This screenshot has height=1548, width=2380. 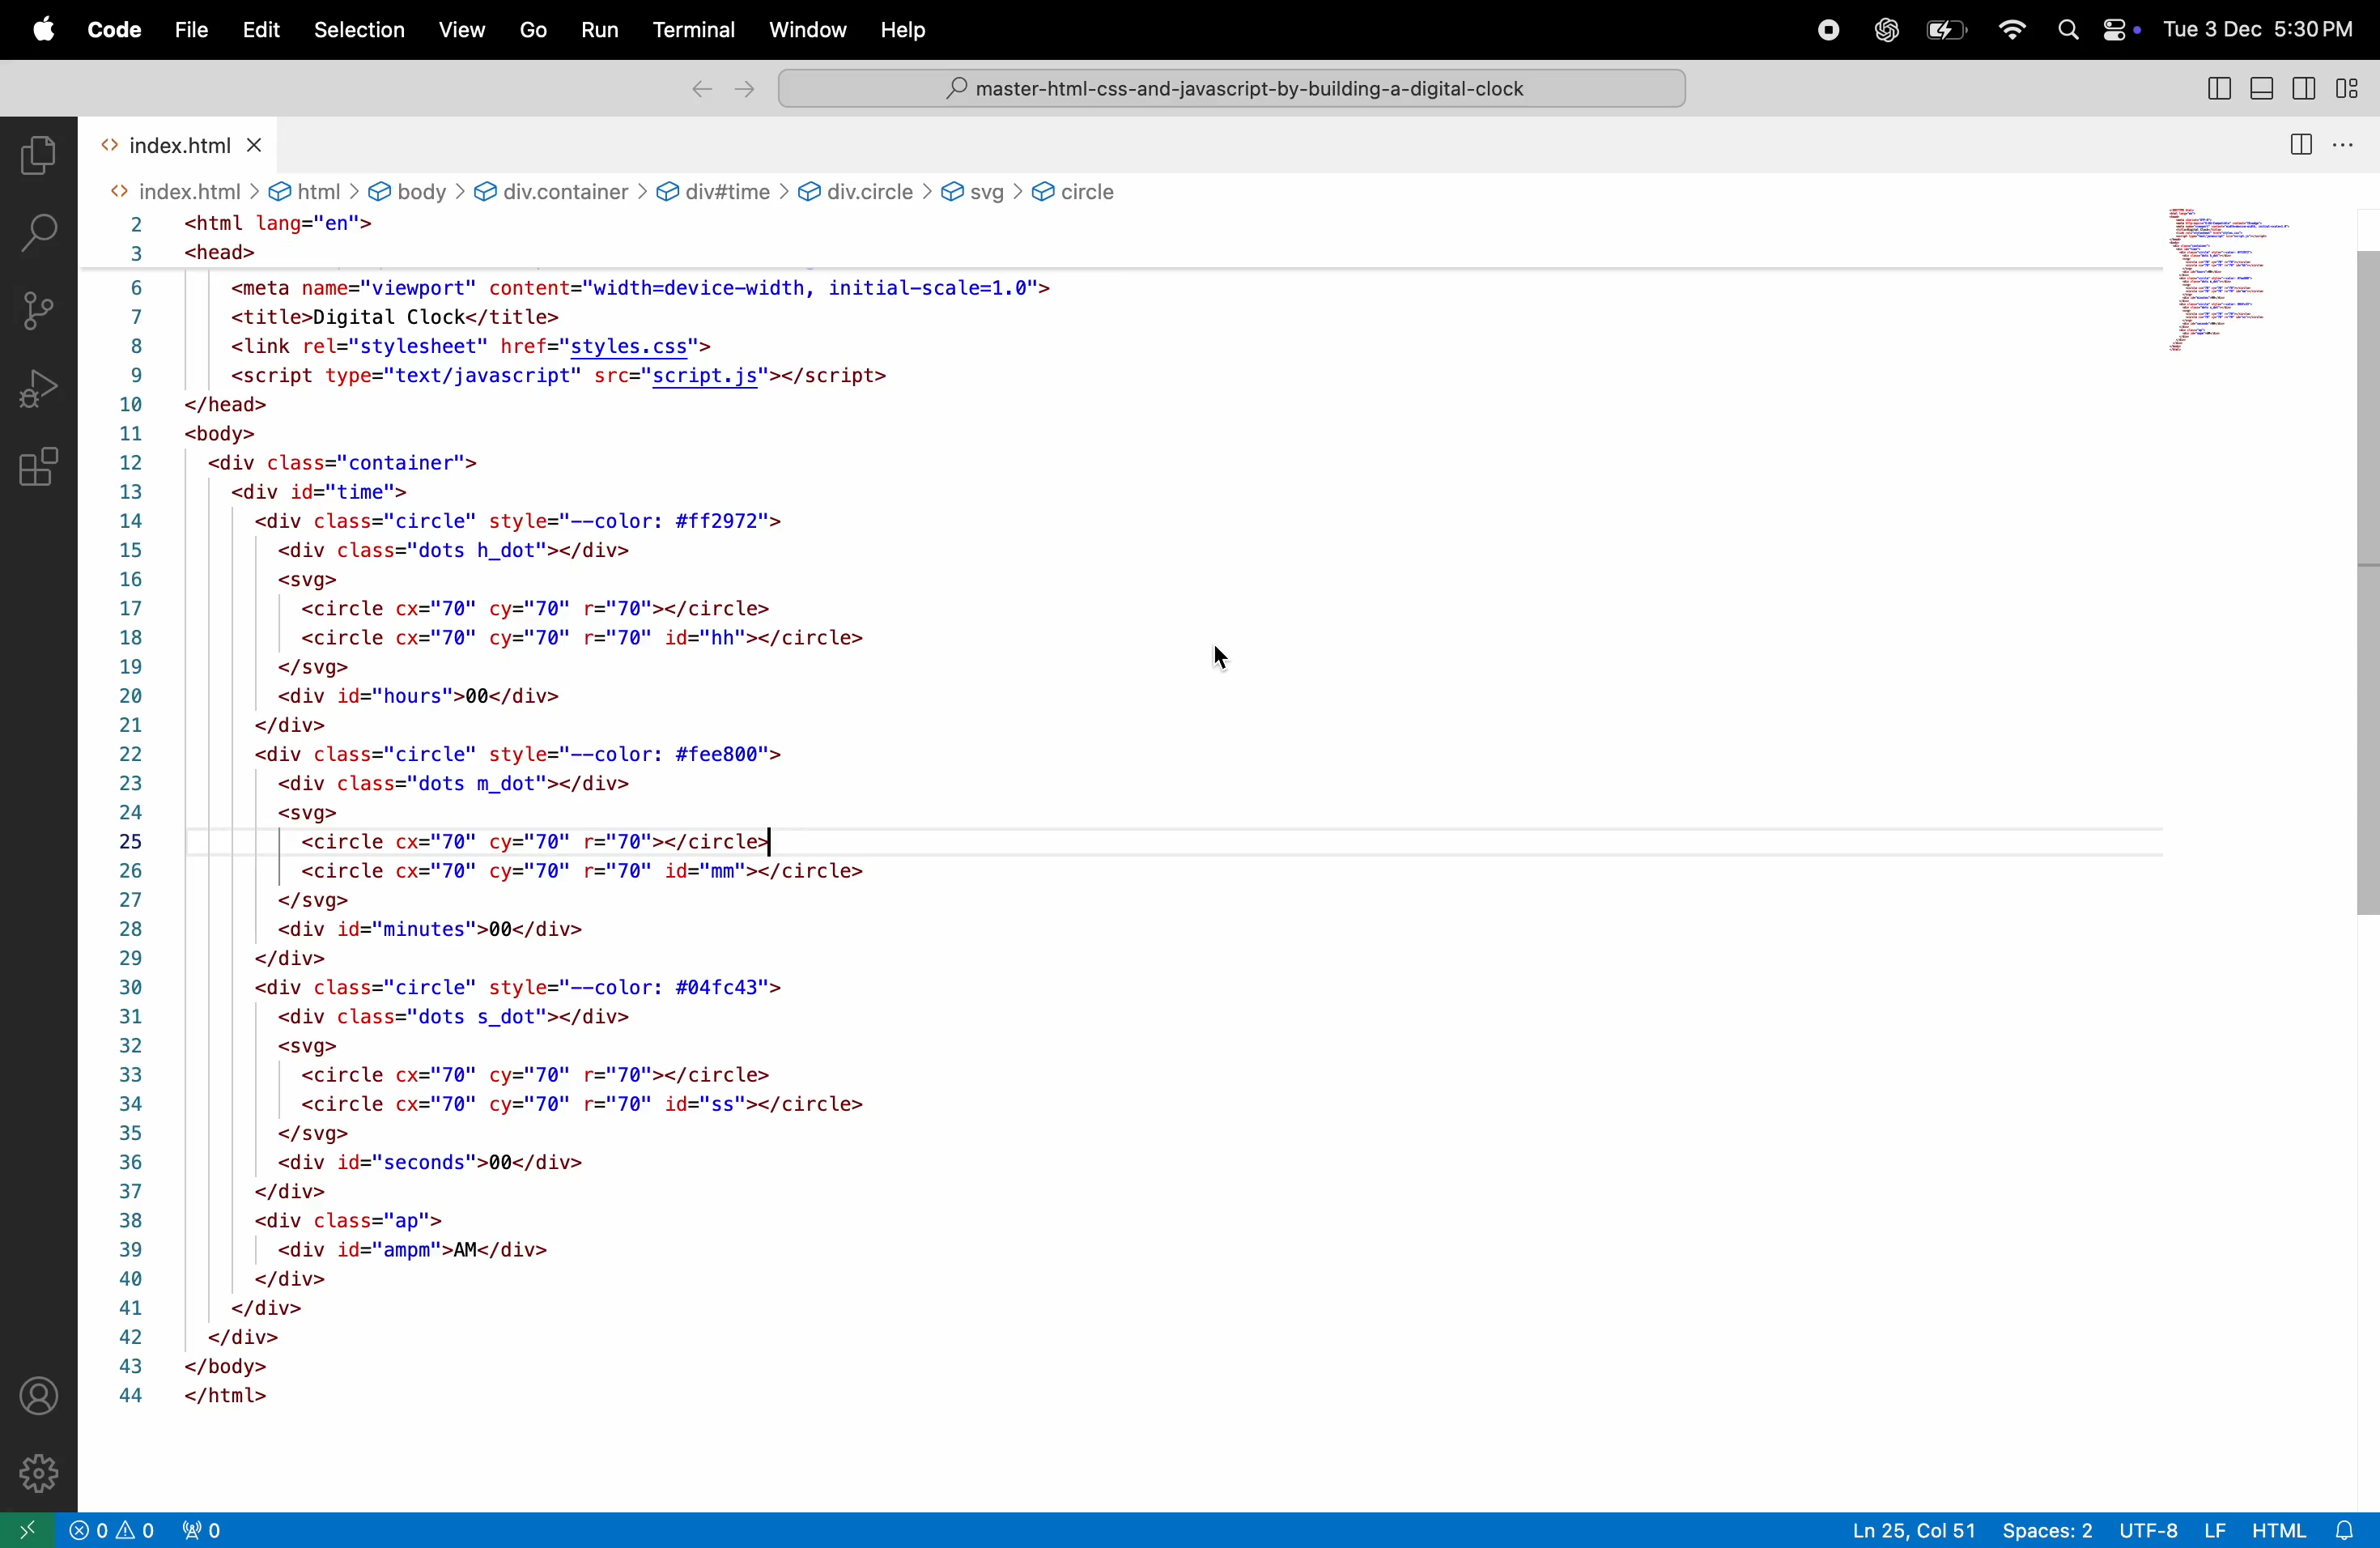 What do you see at coordinates (1885, 28) in the screenshot?
I see `chatgpt` at bounding box center [1885, 28].